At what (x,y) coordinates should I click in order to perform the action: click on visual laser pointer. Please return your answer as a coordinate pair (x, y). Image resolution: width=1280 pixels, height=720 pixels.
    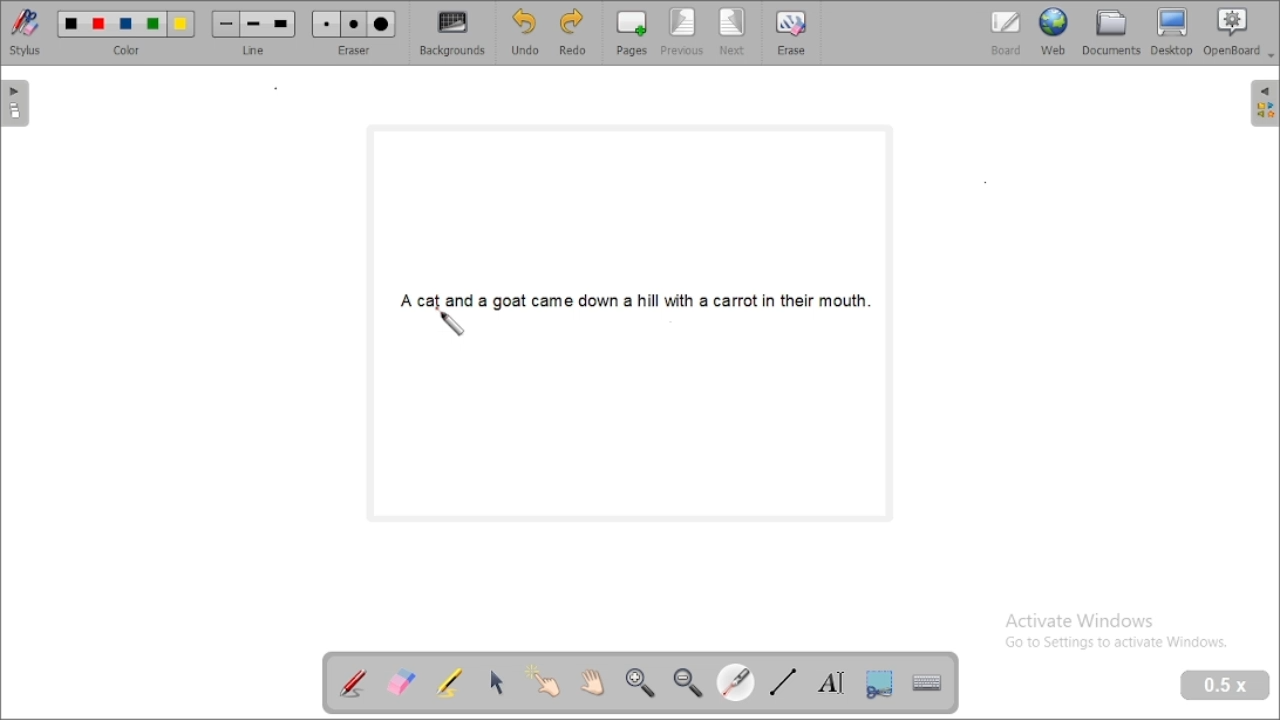
    Looking at the image, I should click on (735, 681).